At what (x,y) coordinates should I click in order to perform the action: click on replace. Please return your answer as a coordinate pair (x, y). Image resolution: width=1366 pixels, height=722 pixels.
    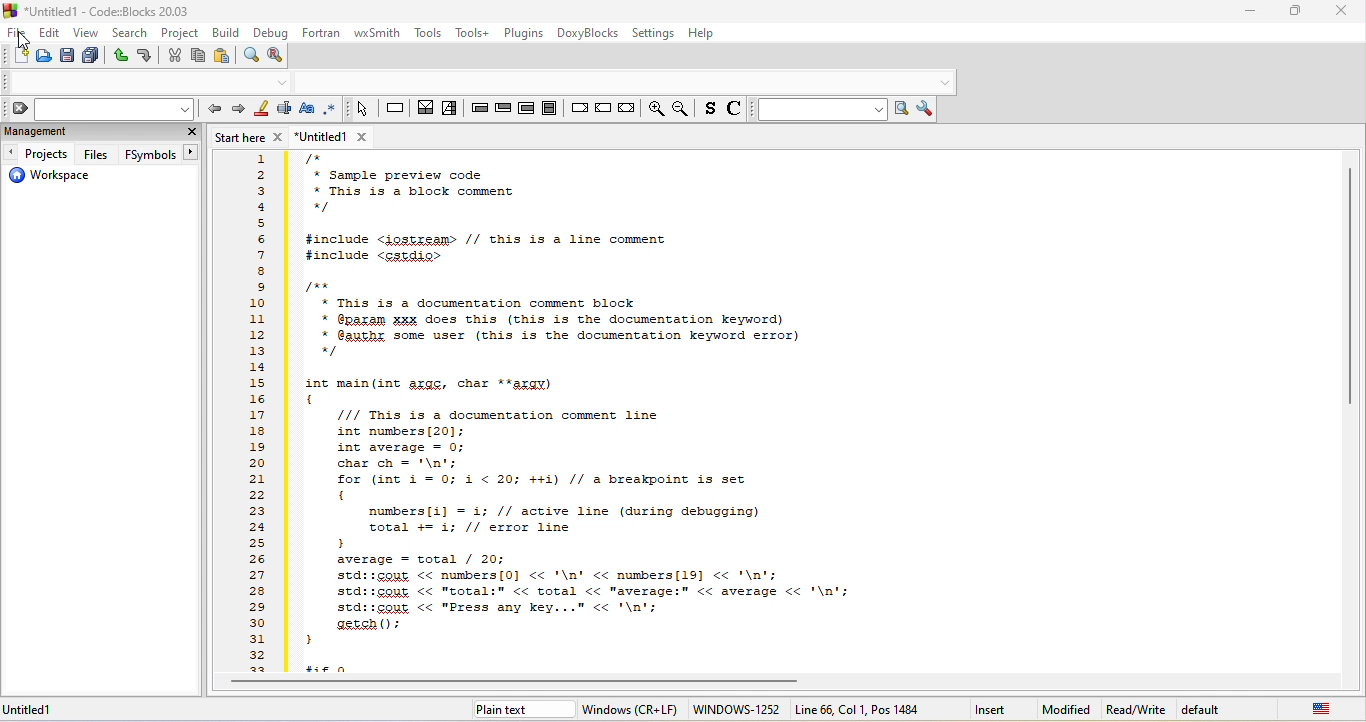
    Looking at the image, I should click on (279, 57).